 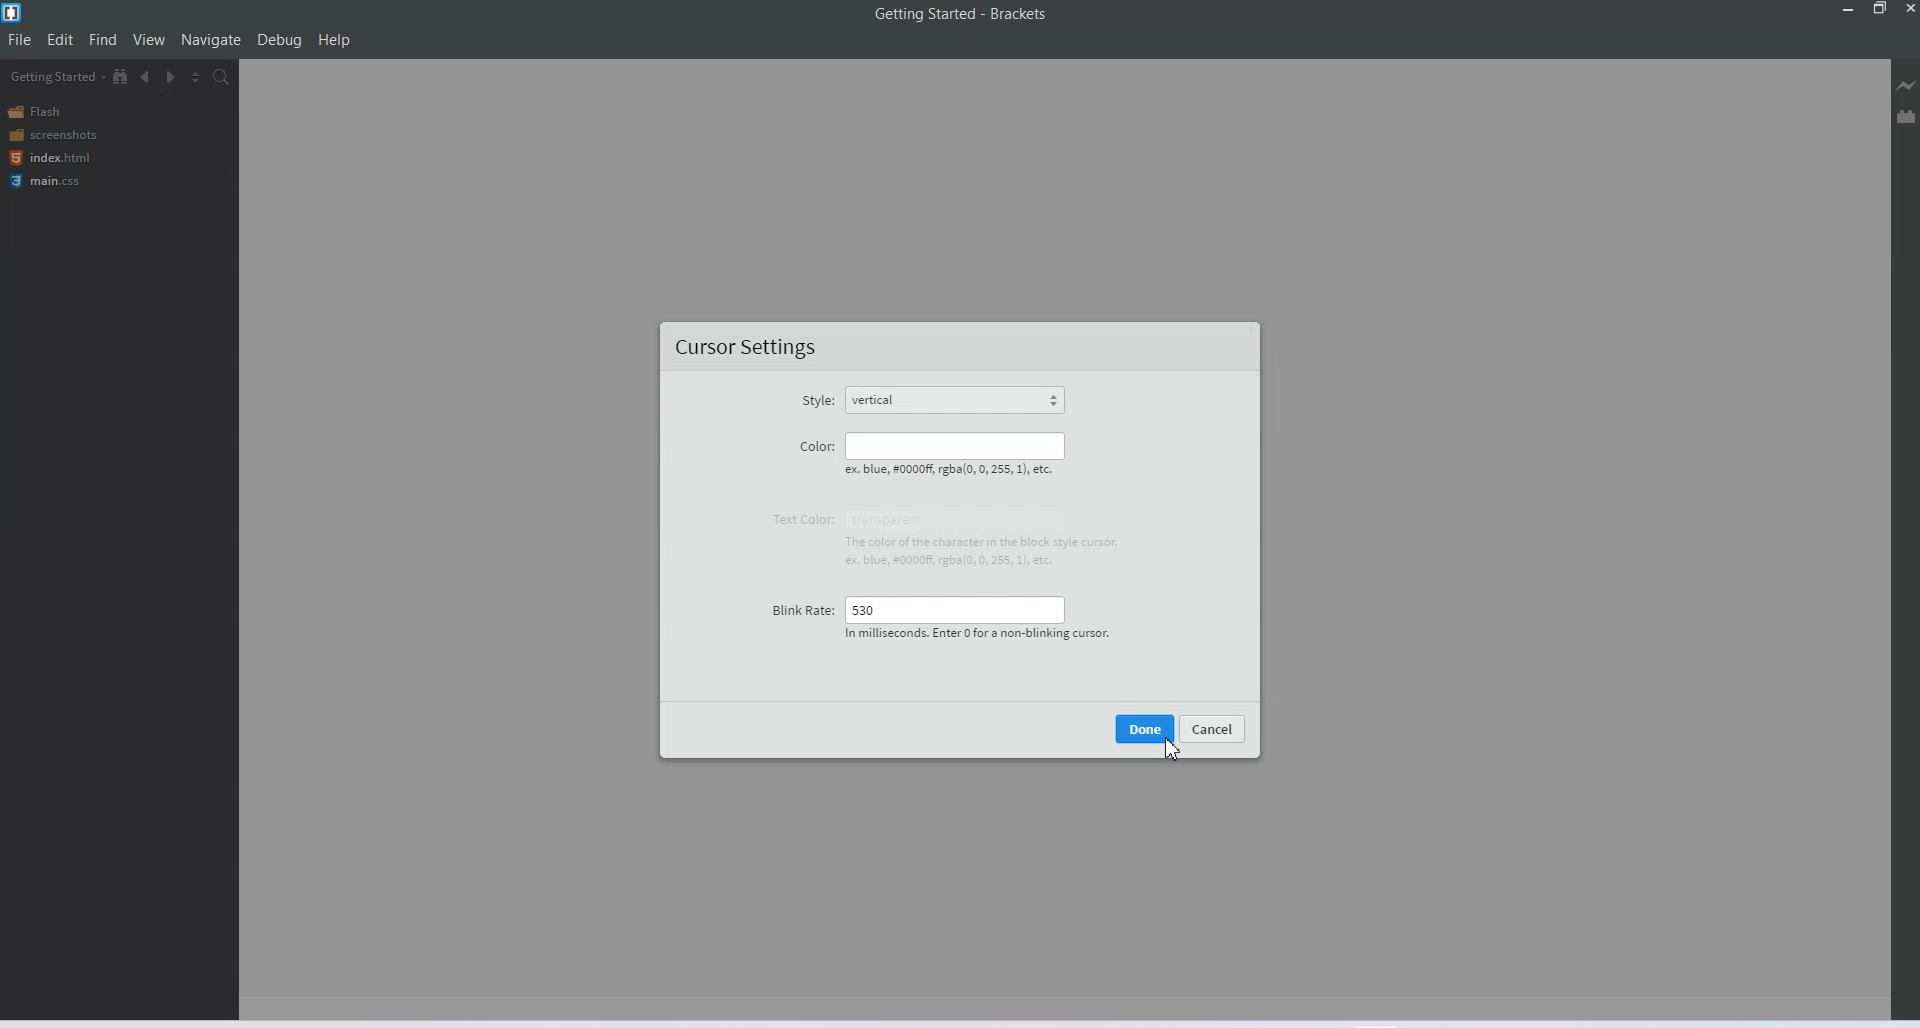 I want to click on in milliseconds. enter 0 for a non blinking cursor, so click(x=978, y=635).